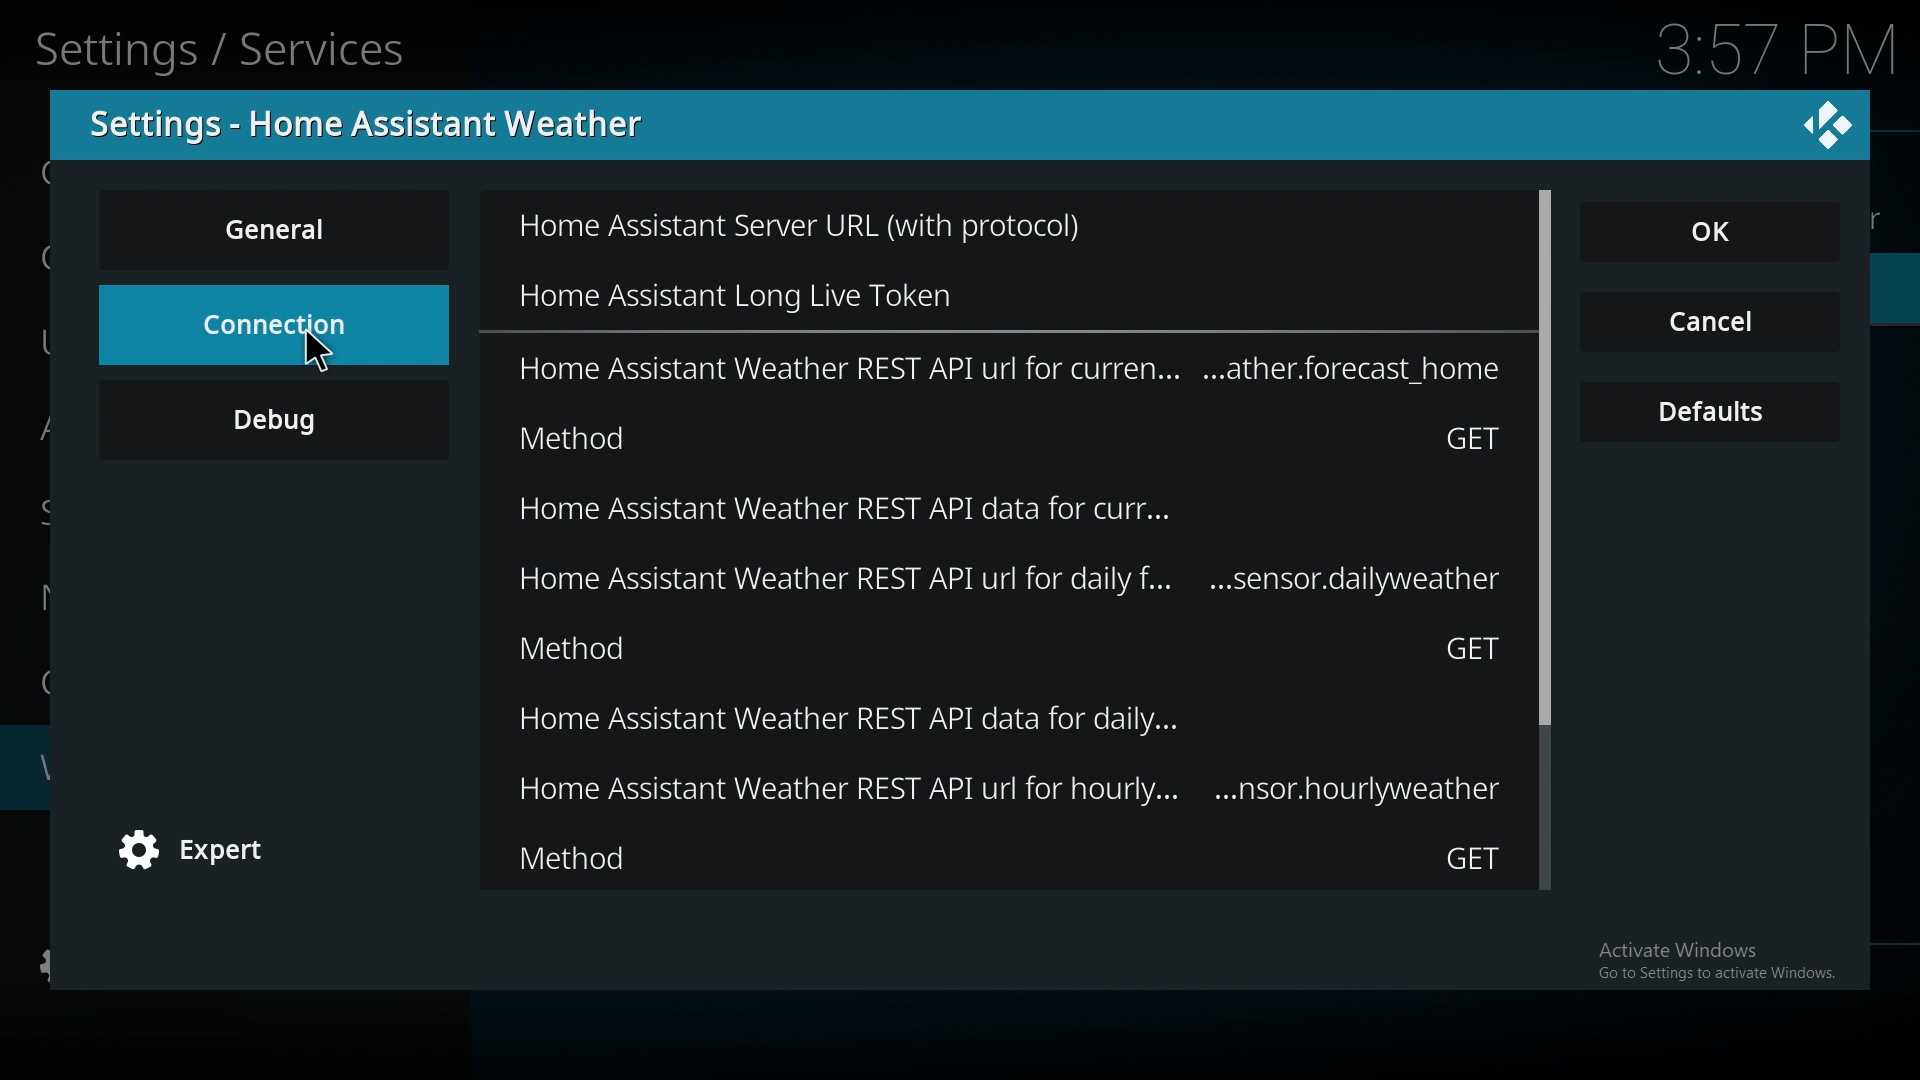 This screenshot has width=1920, height=1080. I want to click on home assistant long live token, so click(807, 289).